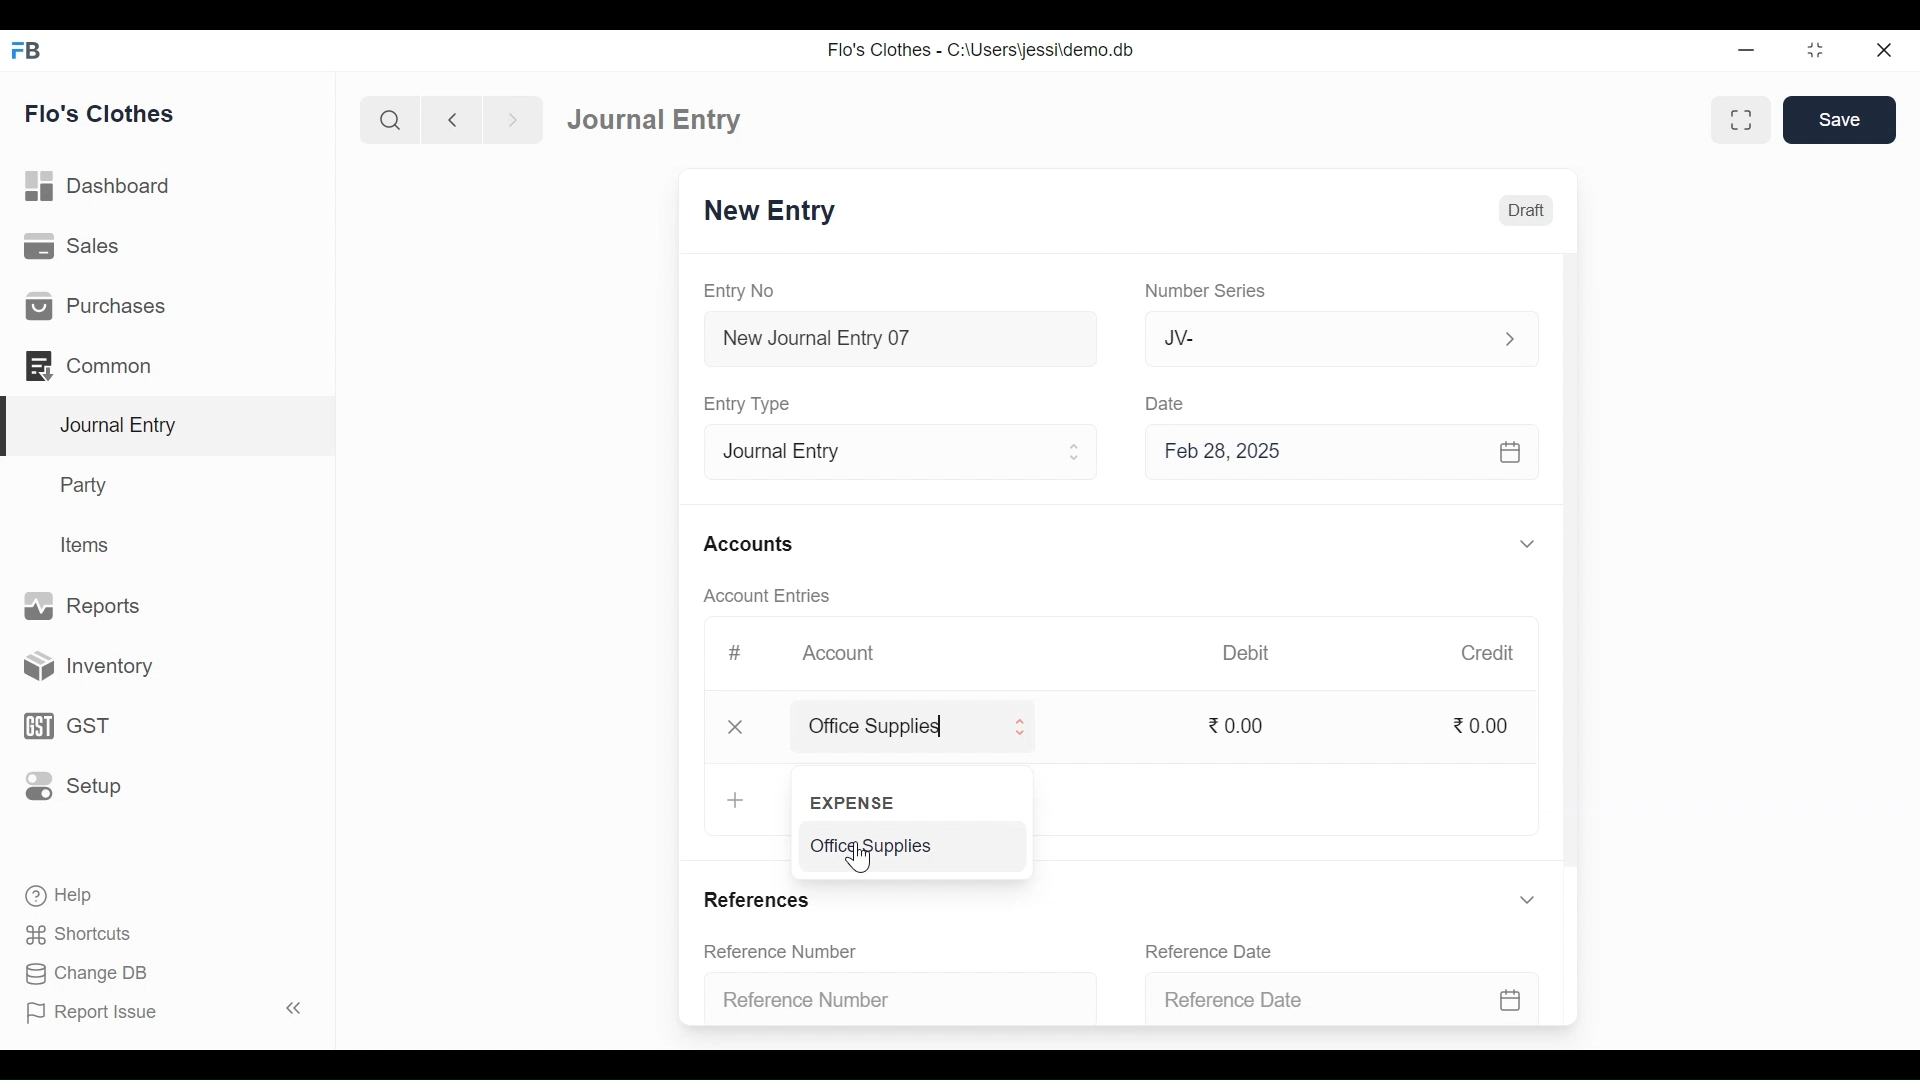 Image resolution: width=1920 pixels, height=1080 pixels. I want to click on Debit, so click(1244, 653).